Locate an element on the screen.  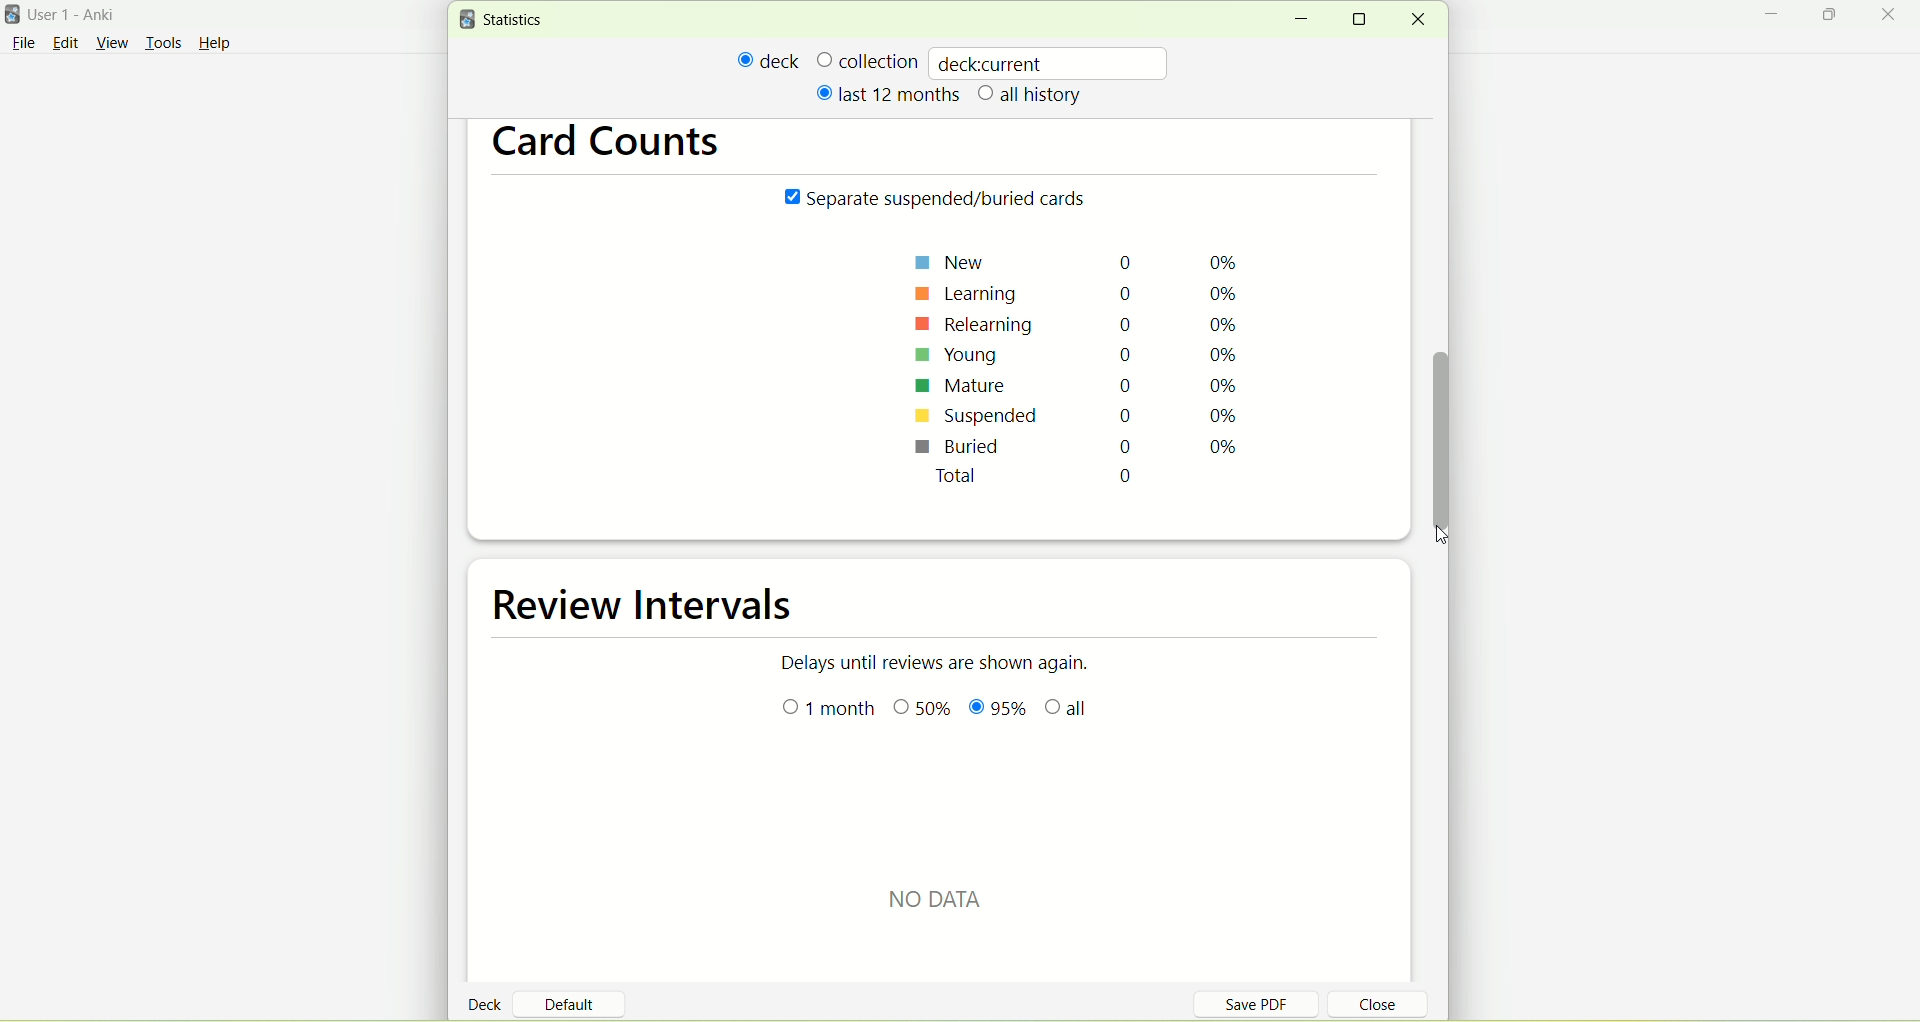
all is located at coordinates (1071, 711).